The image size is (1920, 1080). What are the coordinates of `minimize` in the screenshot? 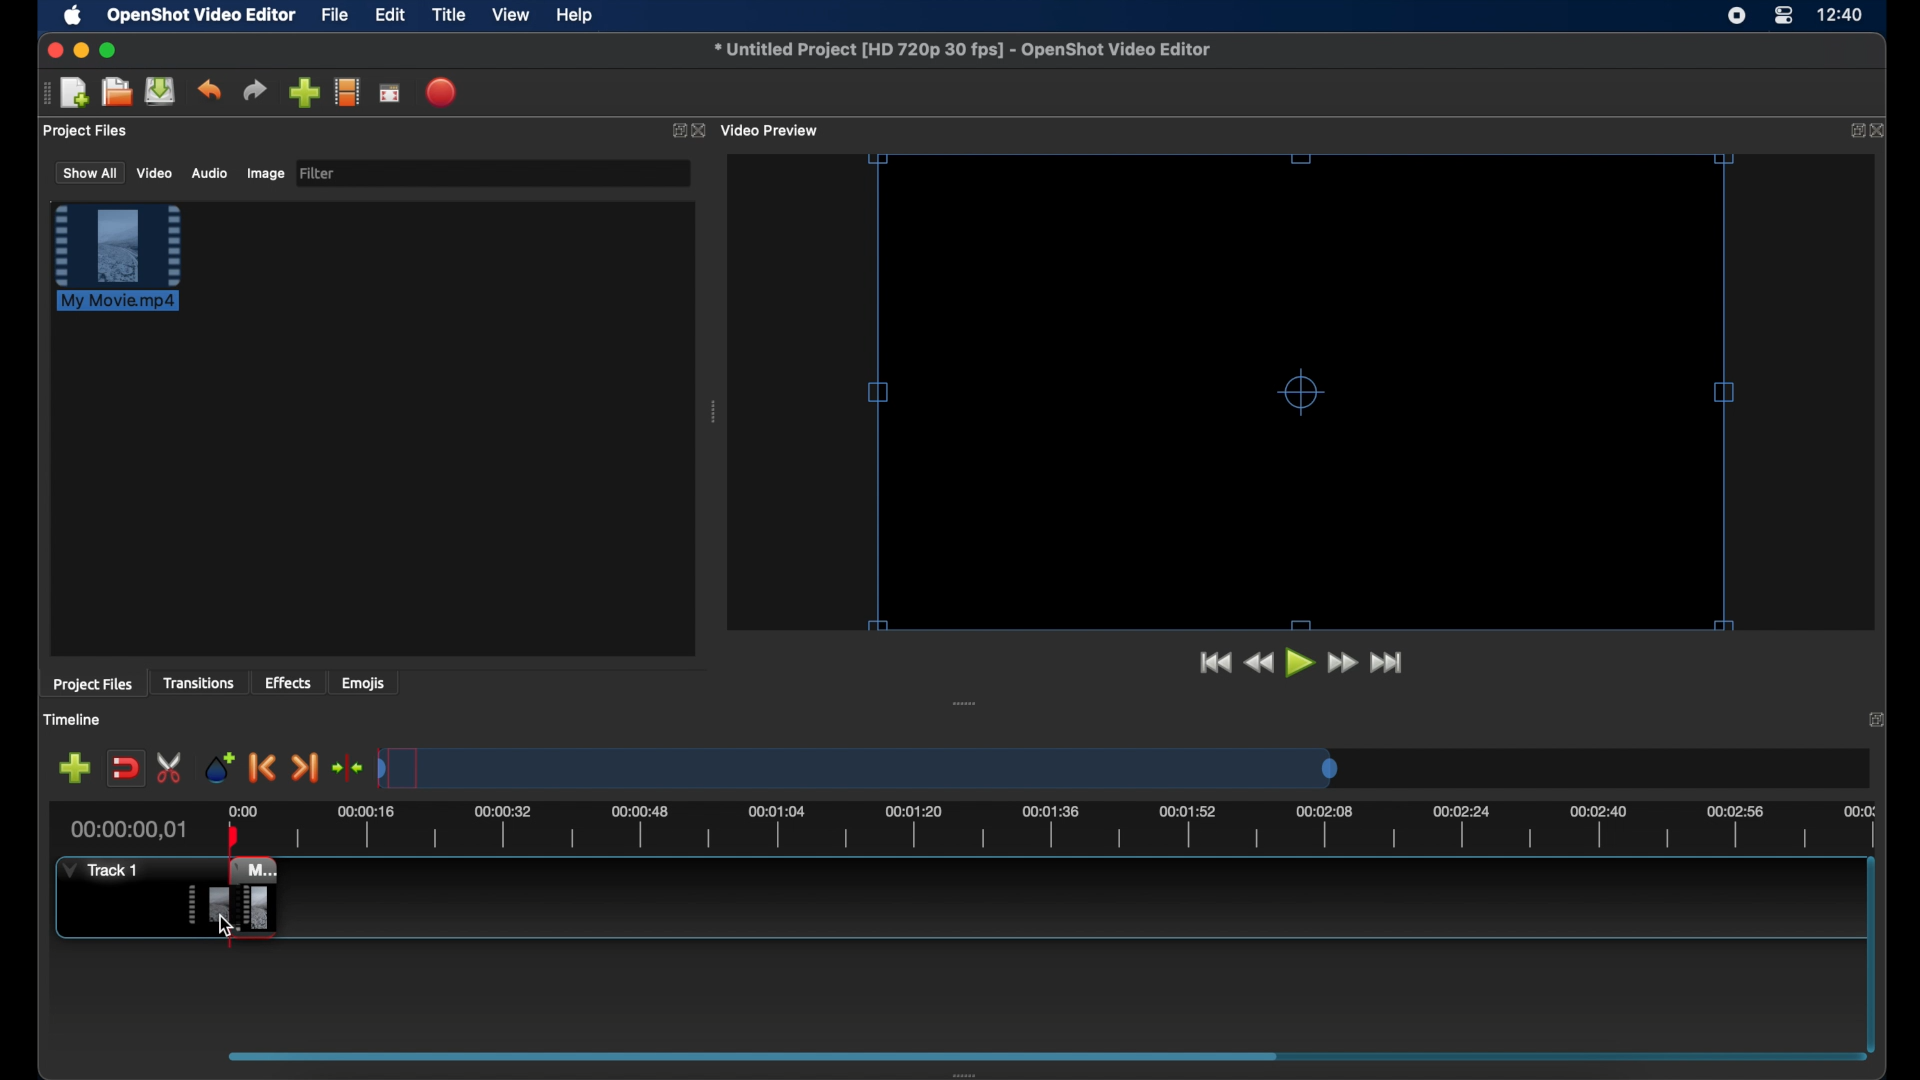 It's located at (81, 50).